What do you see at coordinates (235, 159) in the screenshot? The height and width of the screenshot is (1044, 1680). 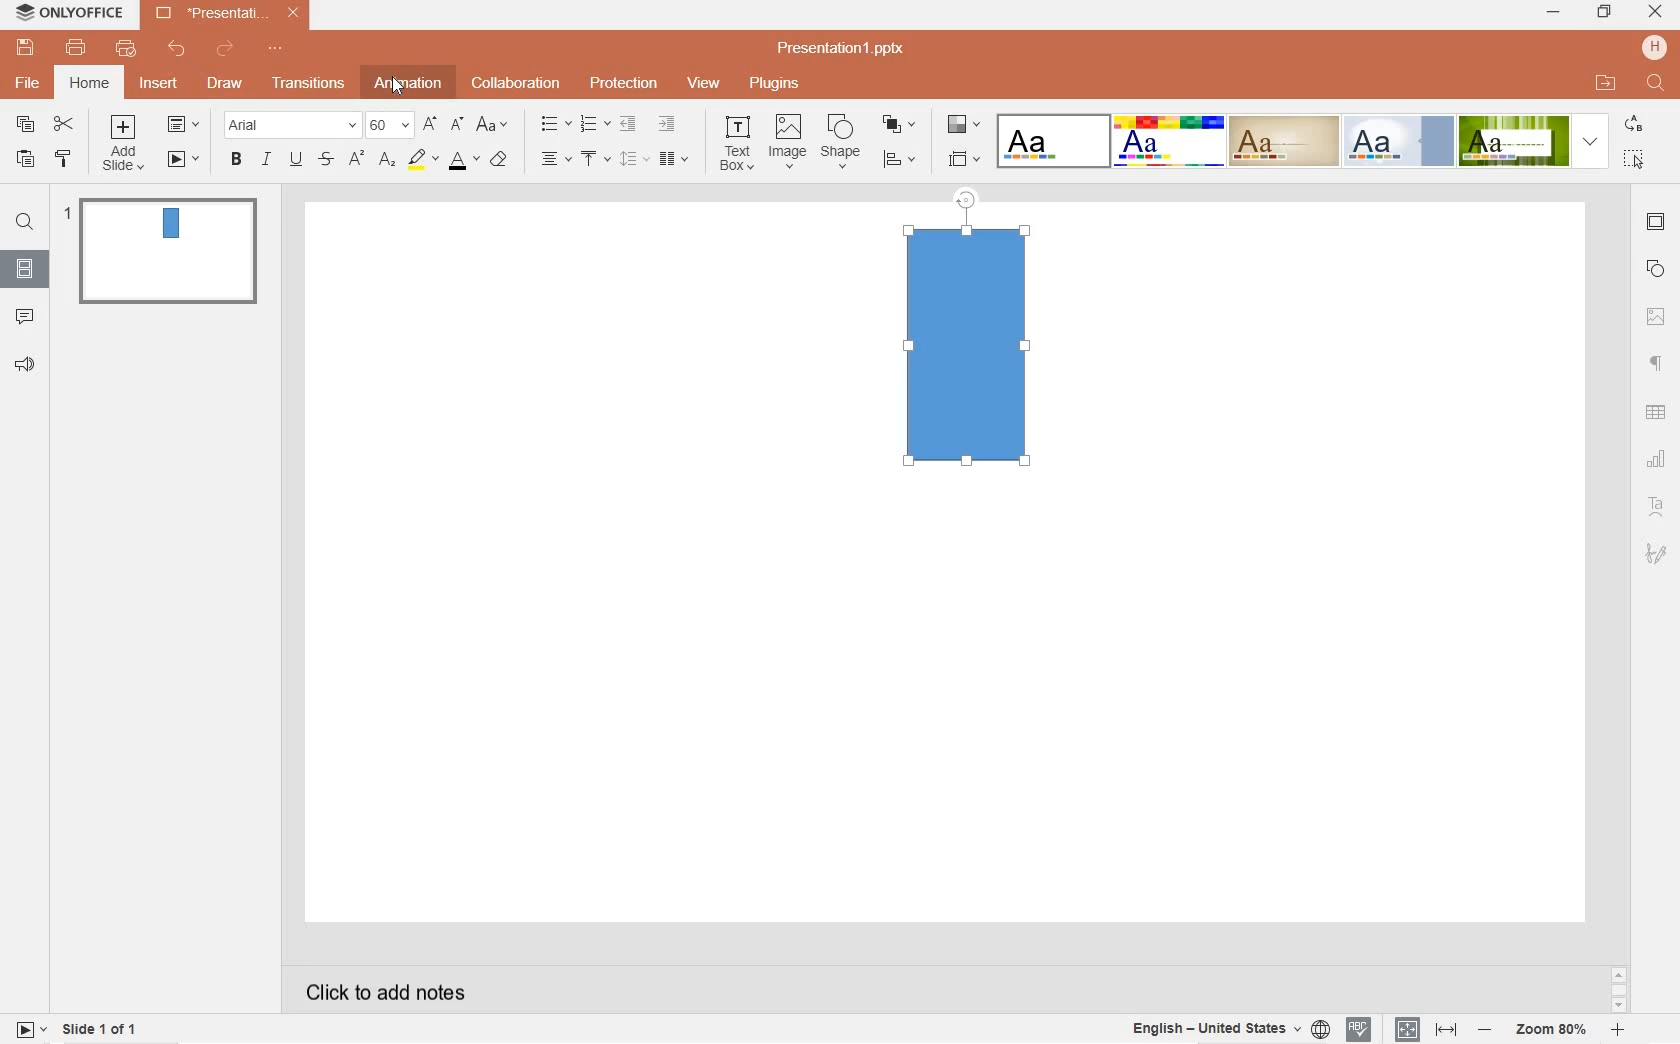 I see `bold` at bounding box center [235, 159].